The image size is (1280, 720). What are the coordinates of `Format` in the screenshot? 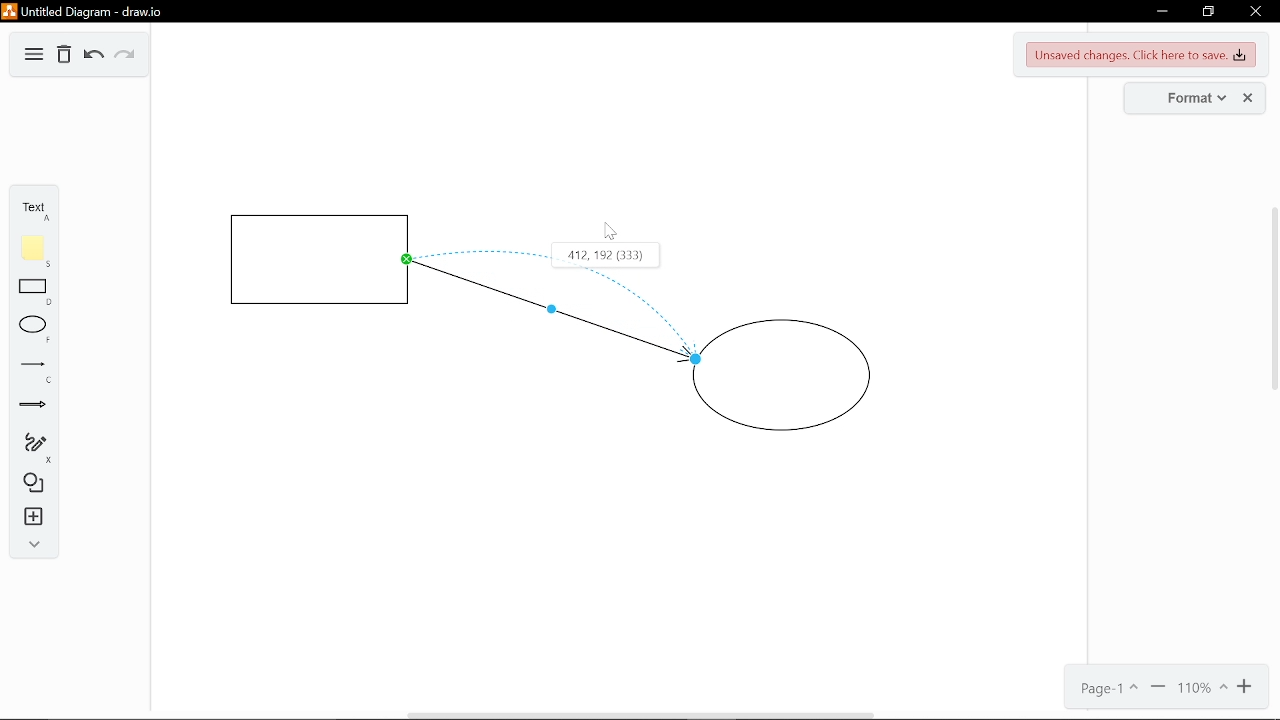 It's located at (1194, 97).